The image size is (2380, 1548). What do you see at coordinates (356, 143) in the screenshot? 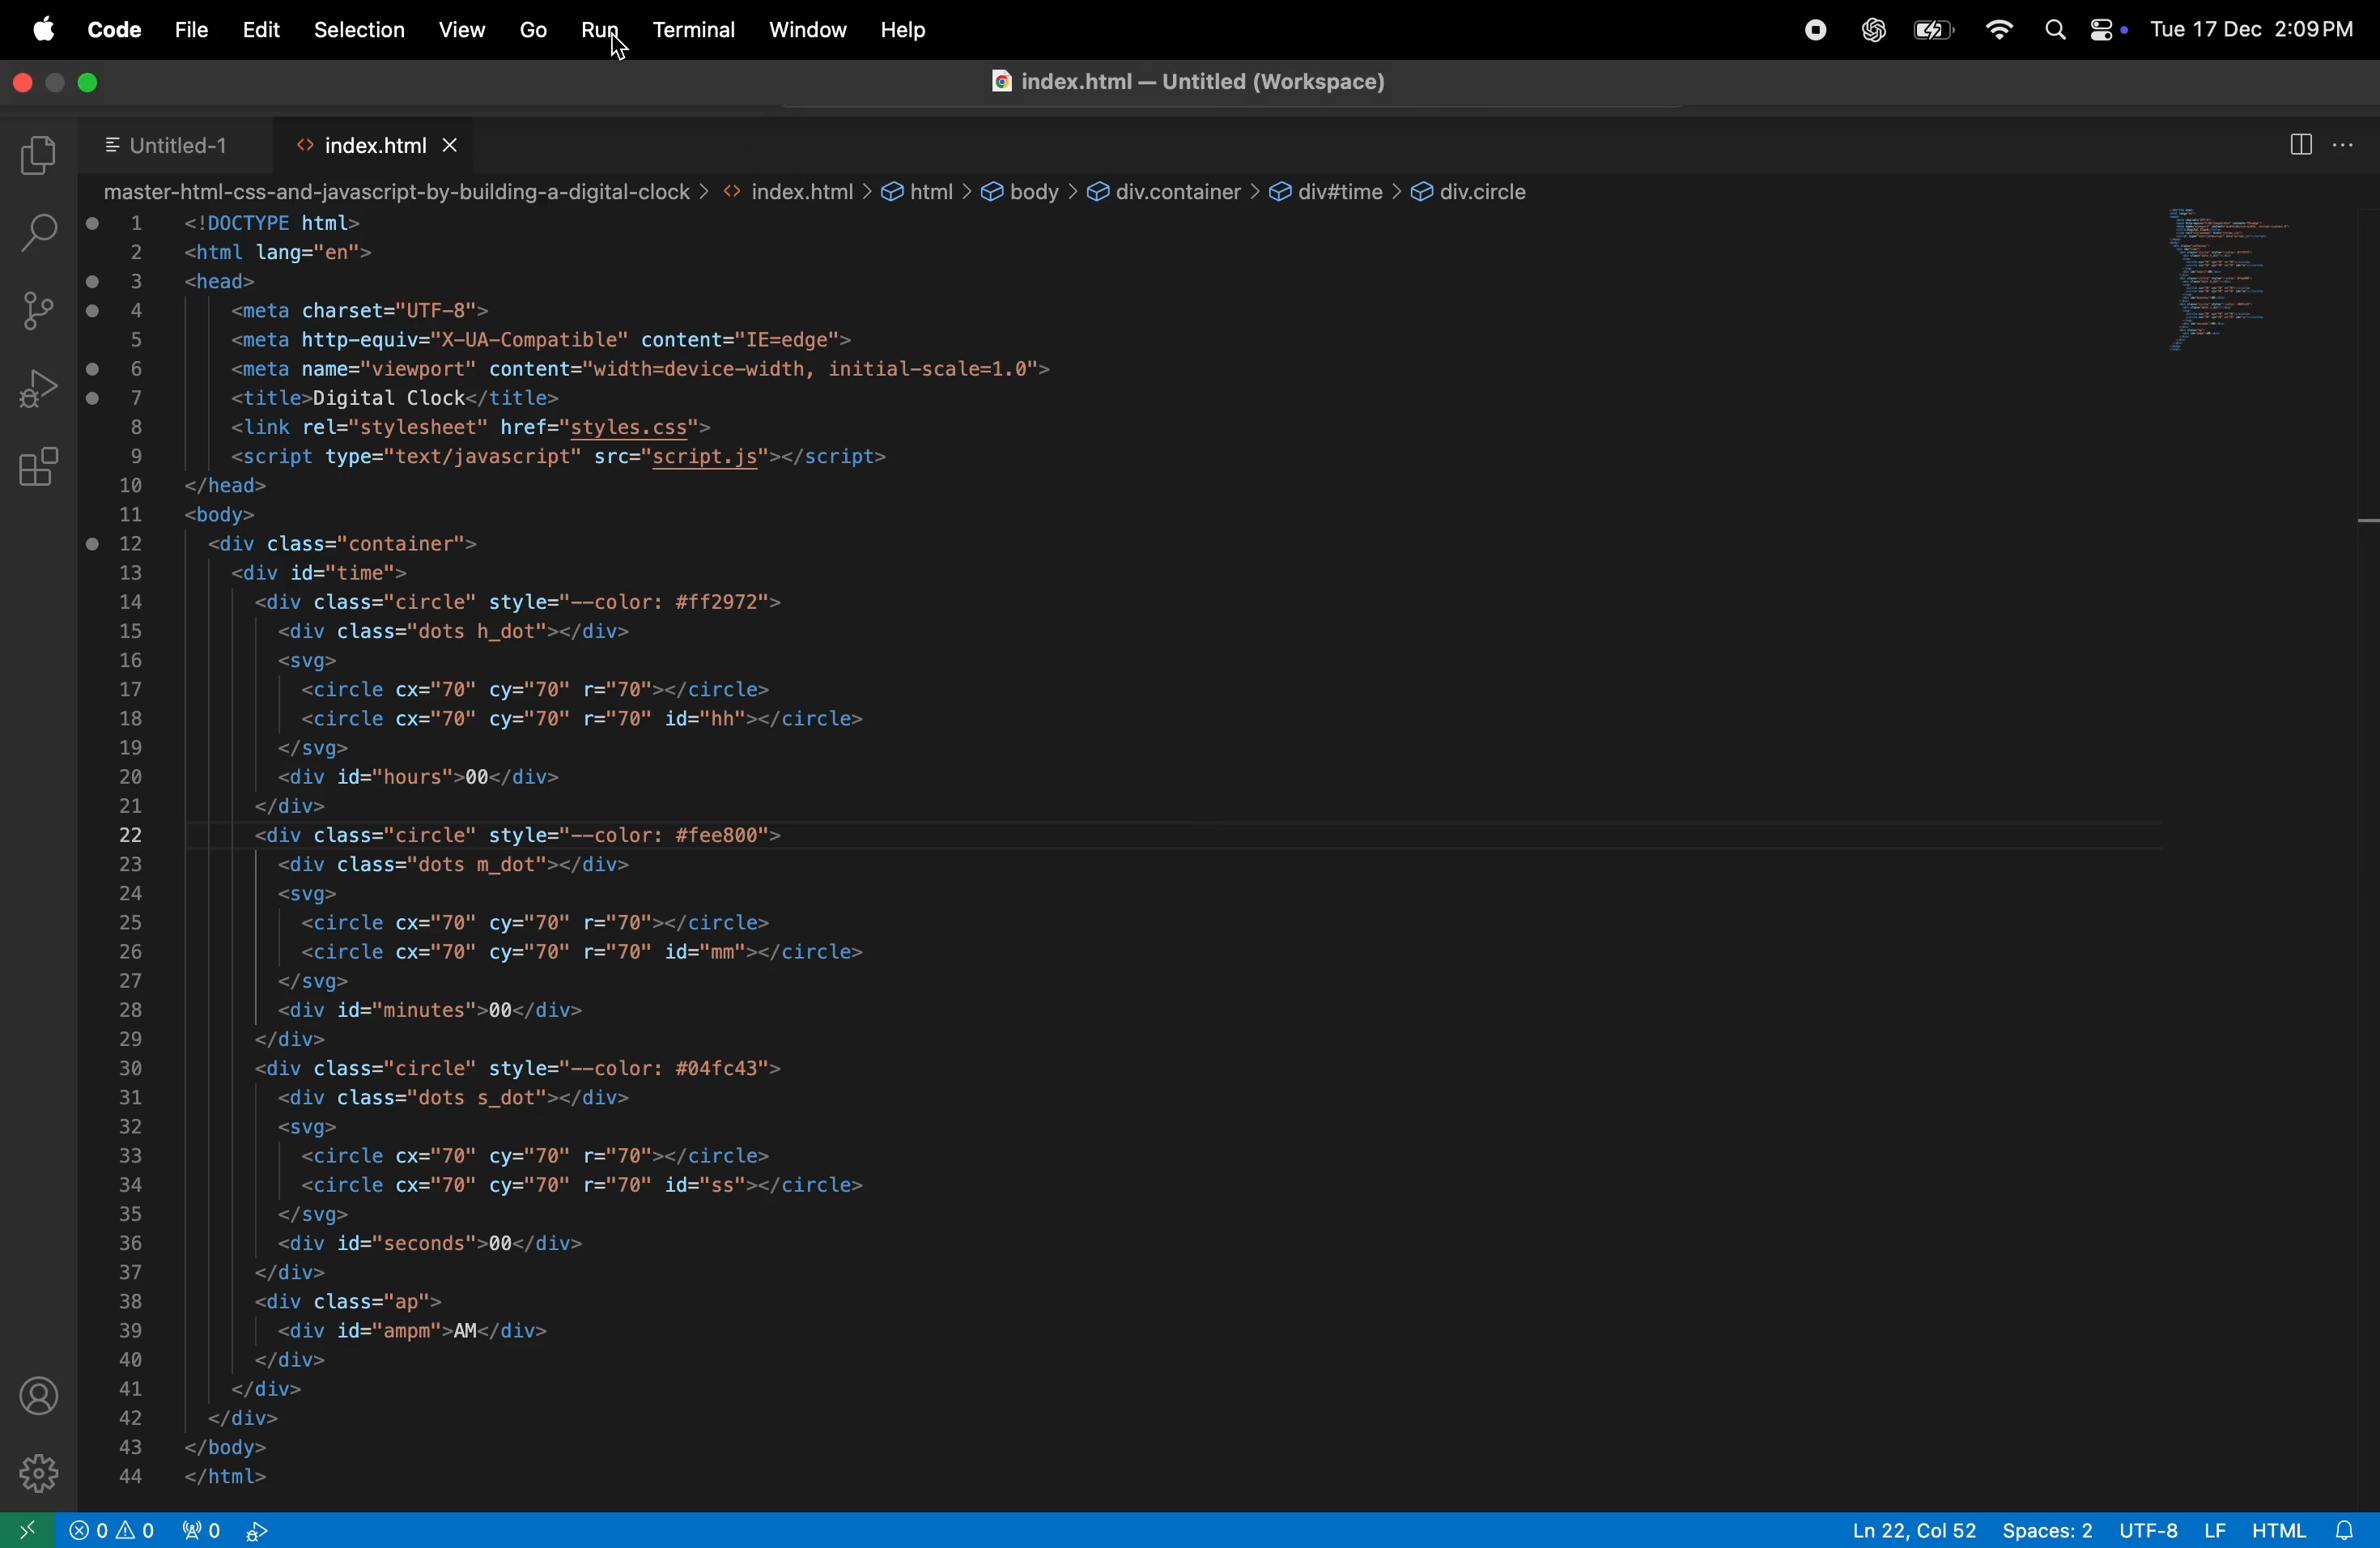
I see `index,html` at bounding box center [356, 143].